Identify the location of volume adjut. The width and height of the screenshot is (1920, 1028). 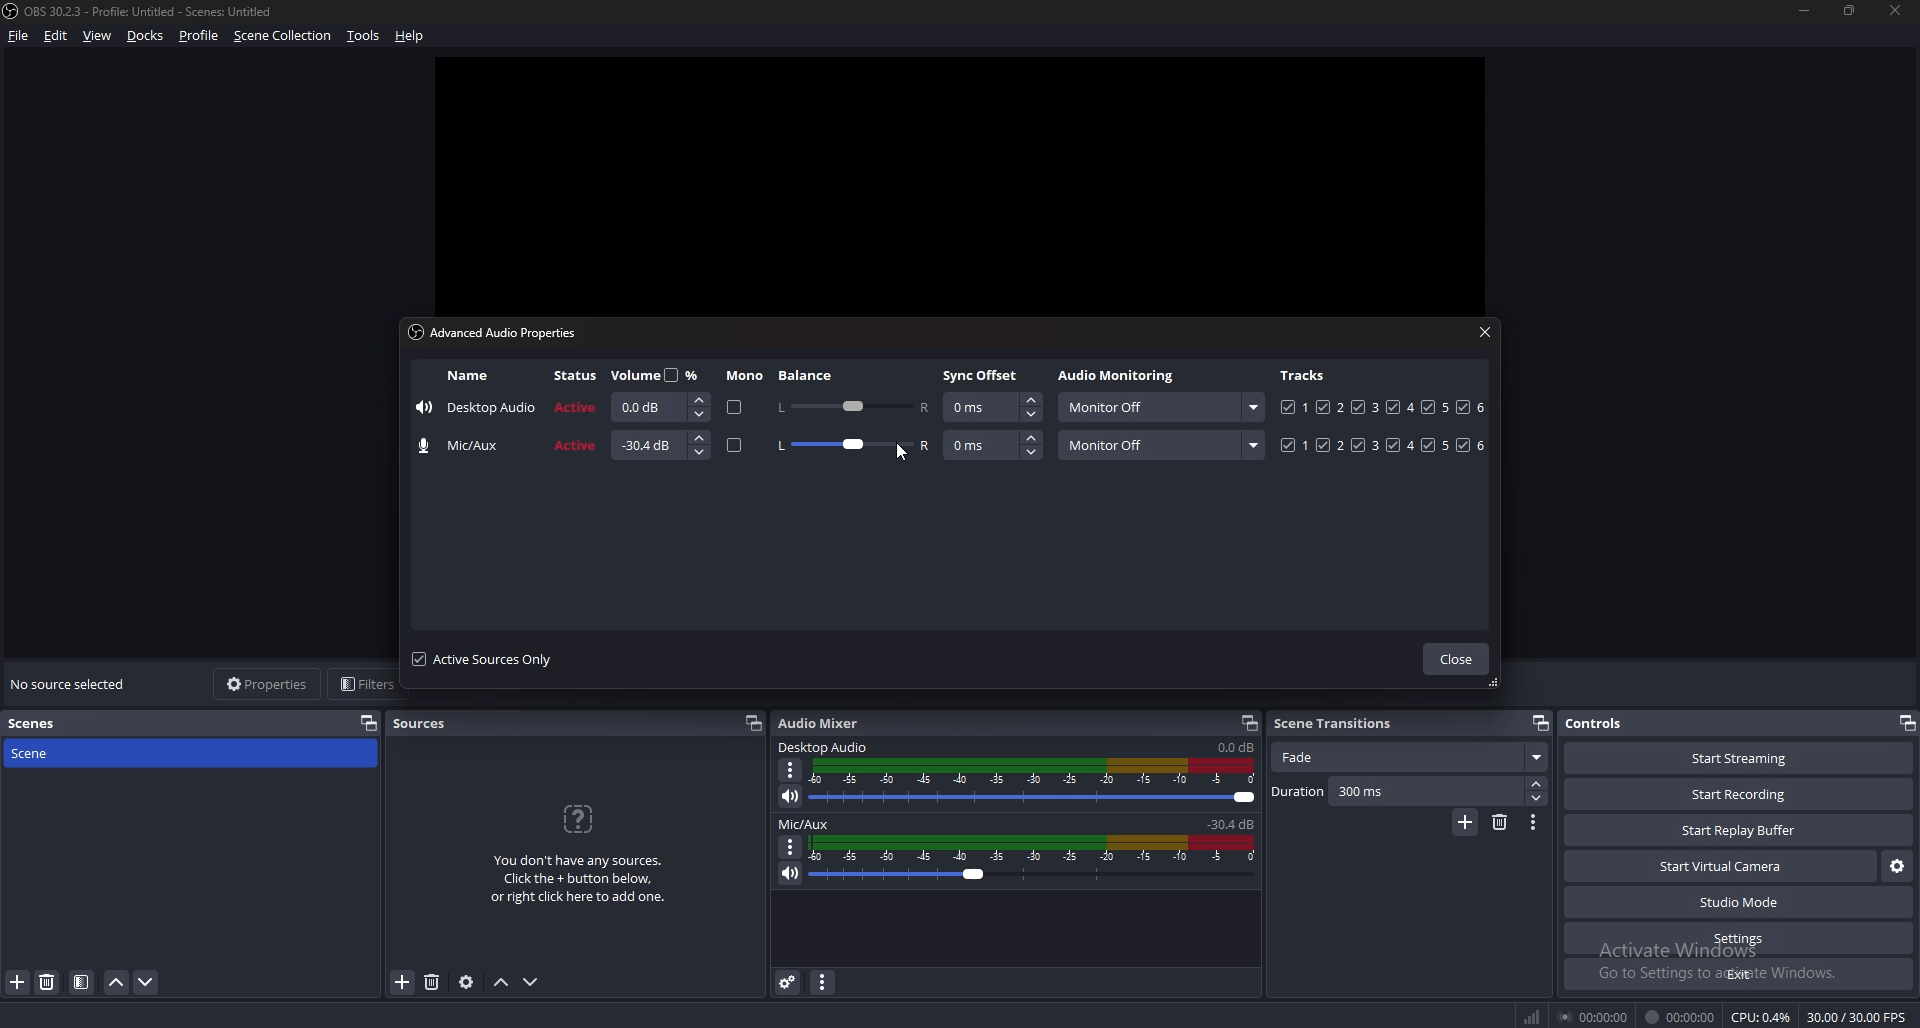
(658, 406).